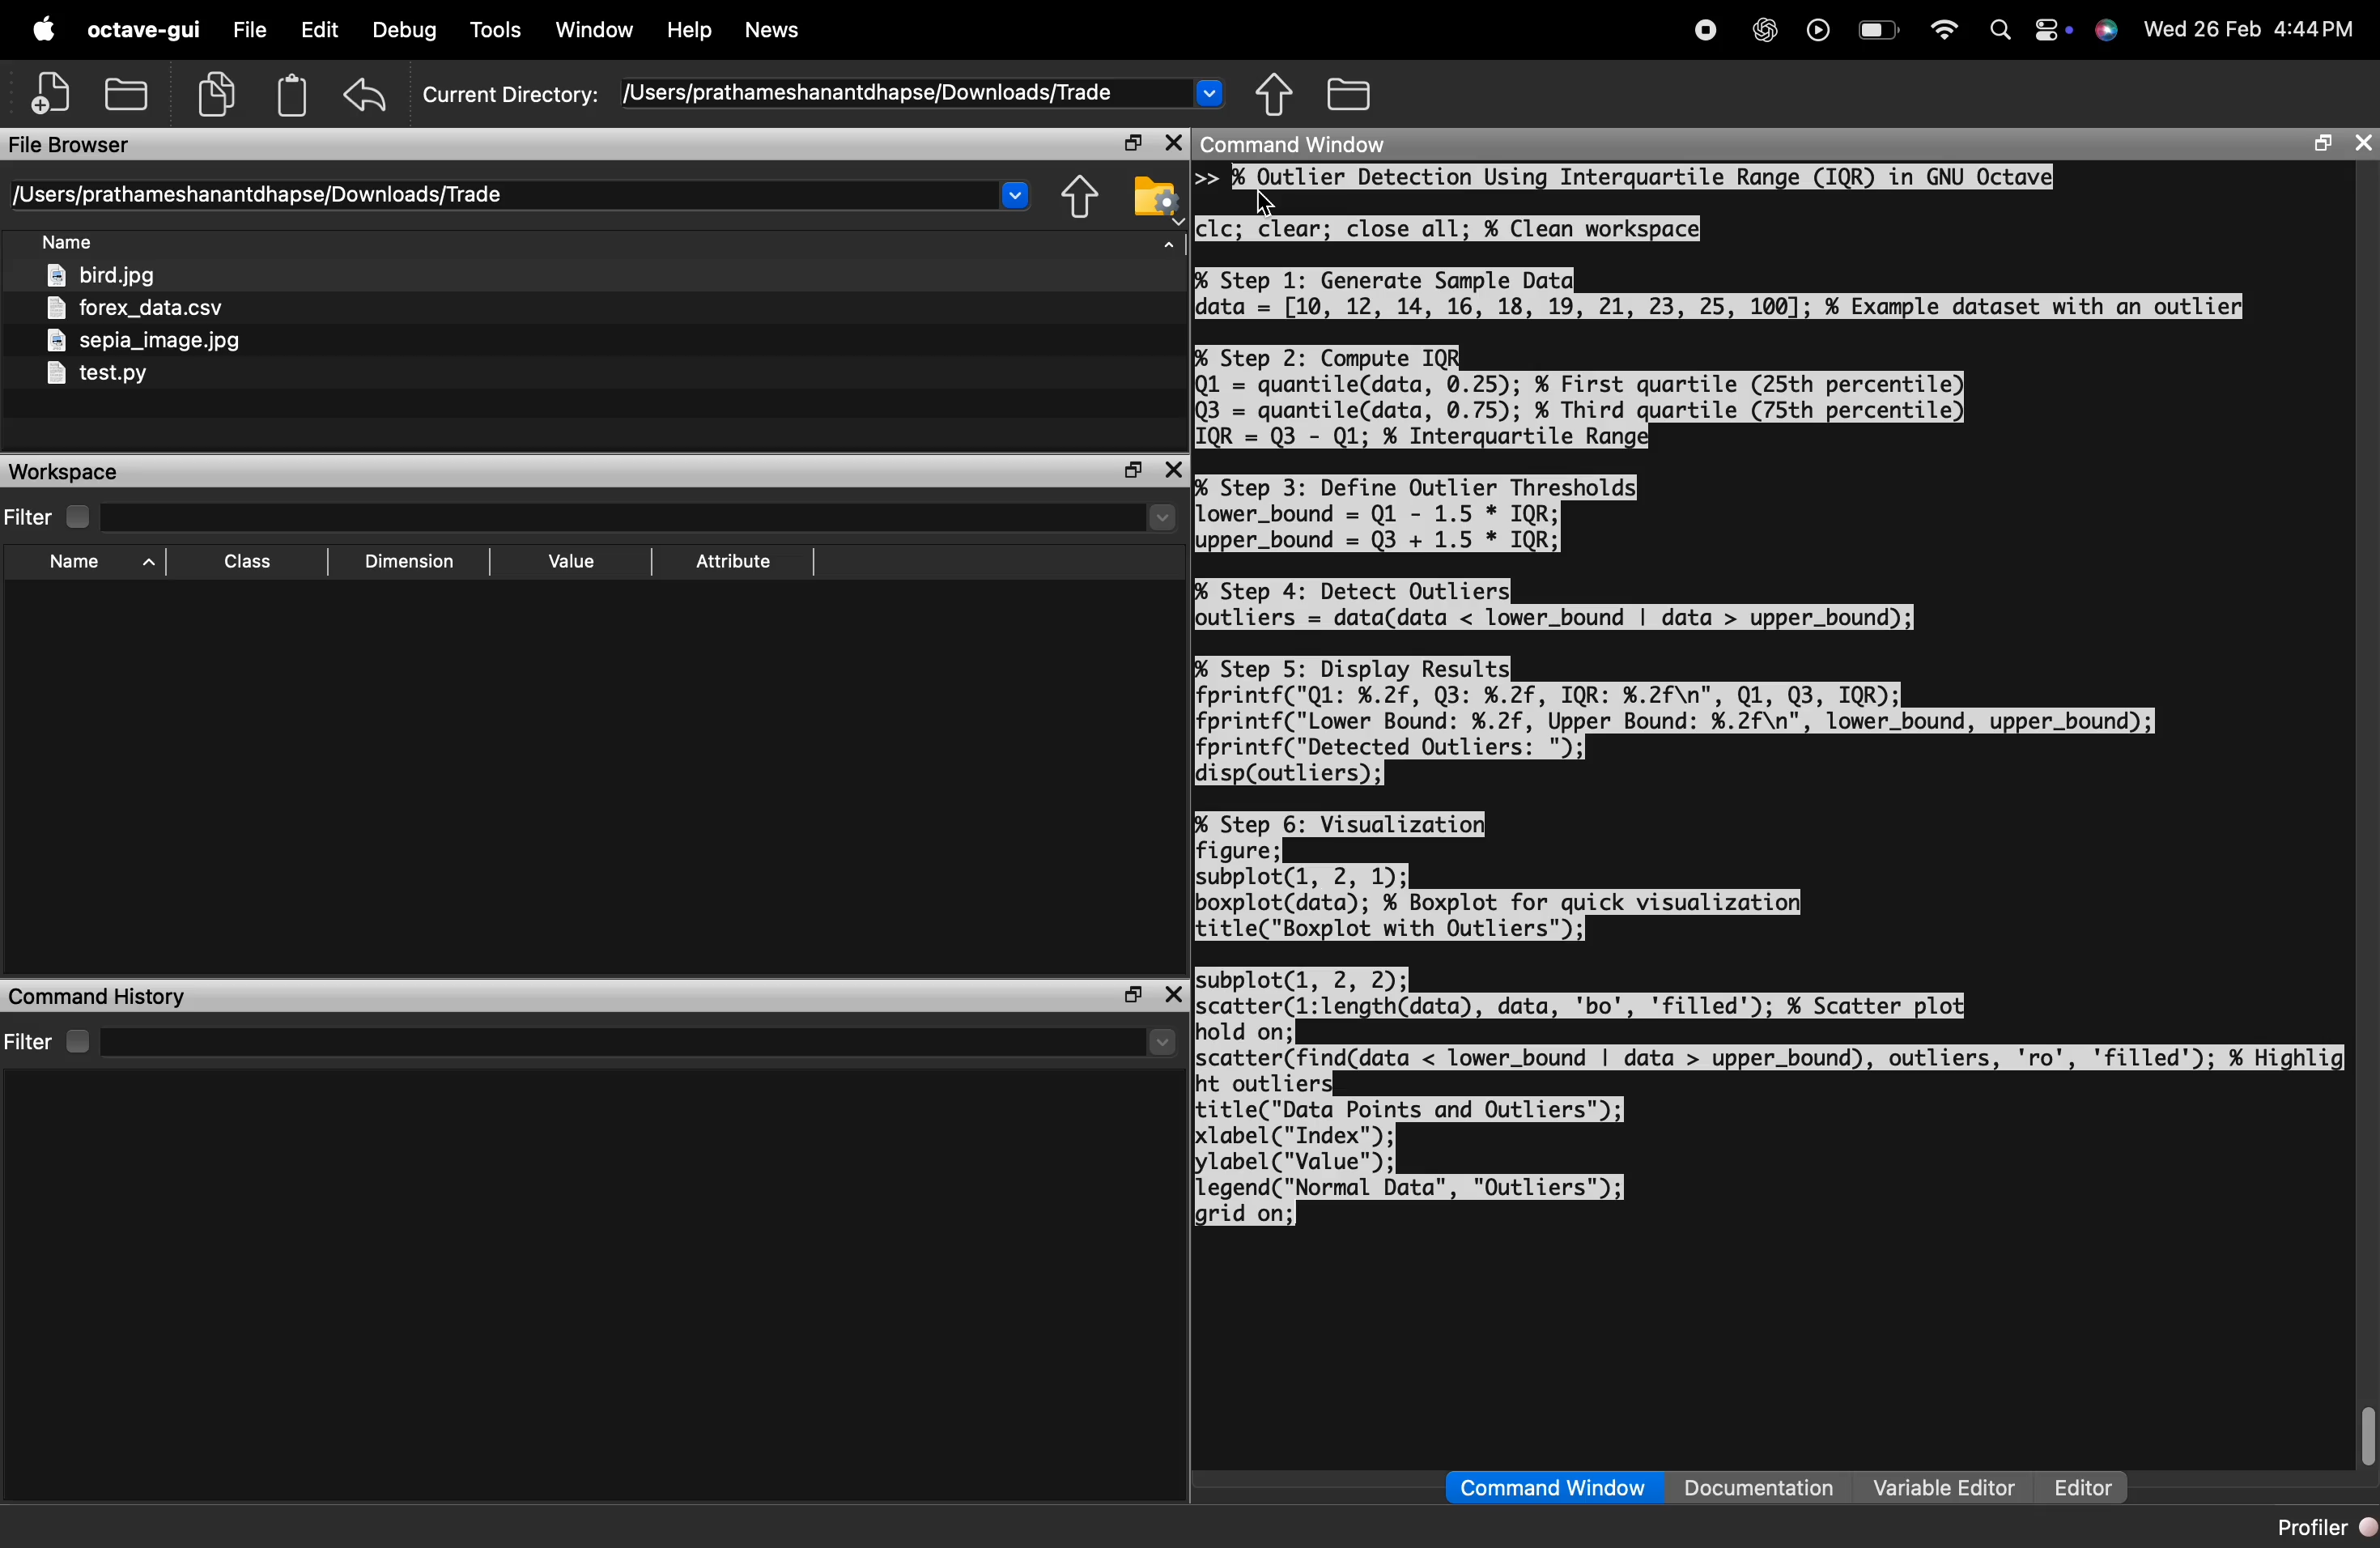 Image resolution: width=2380 pixels, height=1548 pixels. Describe the element at coordinates (2367, 1435) in the screenshot. I see `scrollbar` at that location.